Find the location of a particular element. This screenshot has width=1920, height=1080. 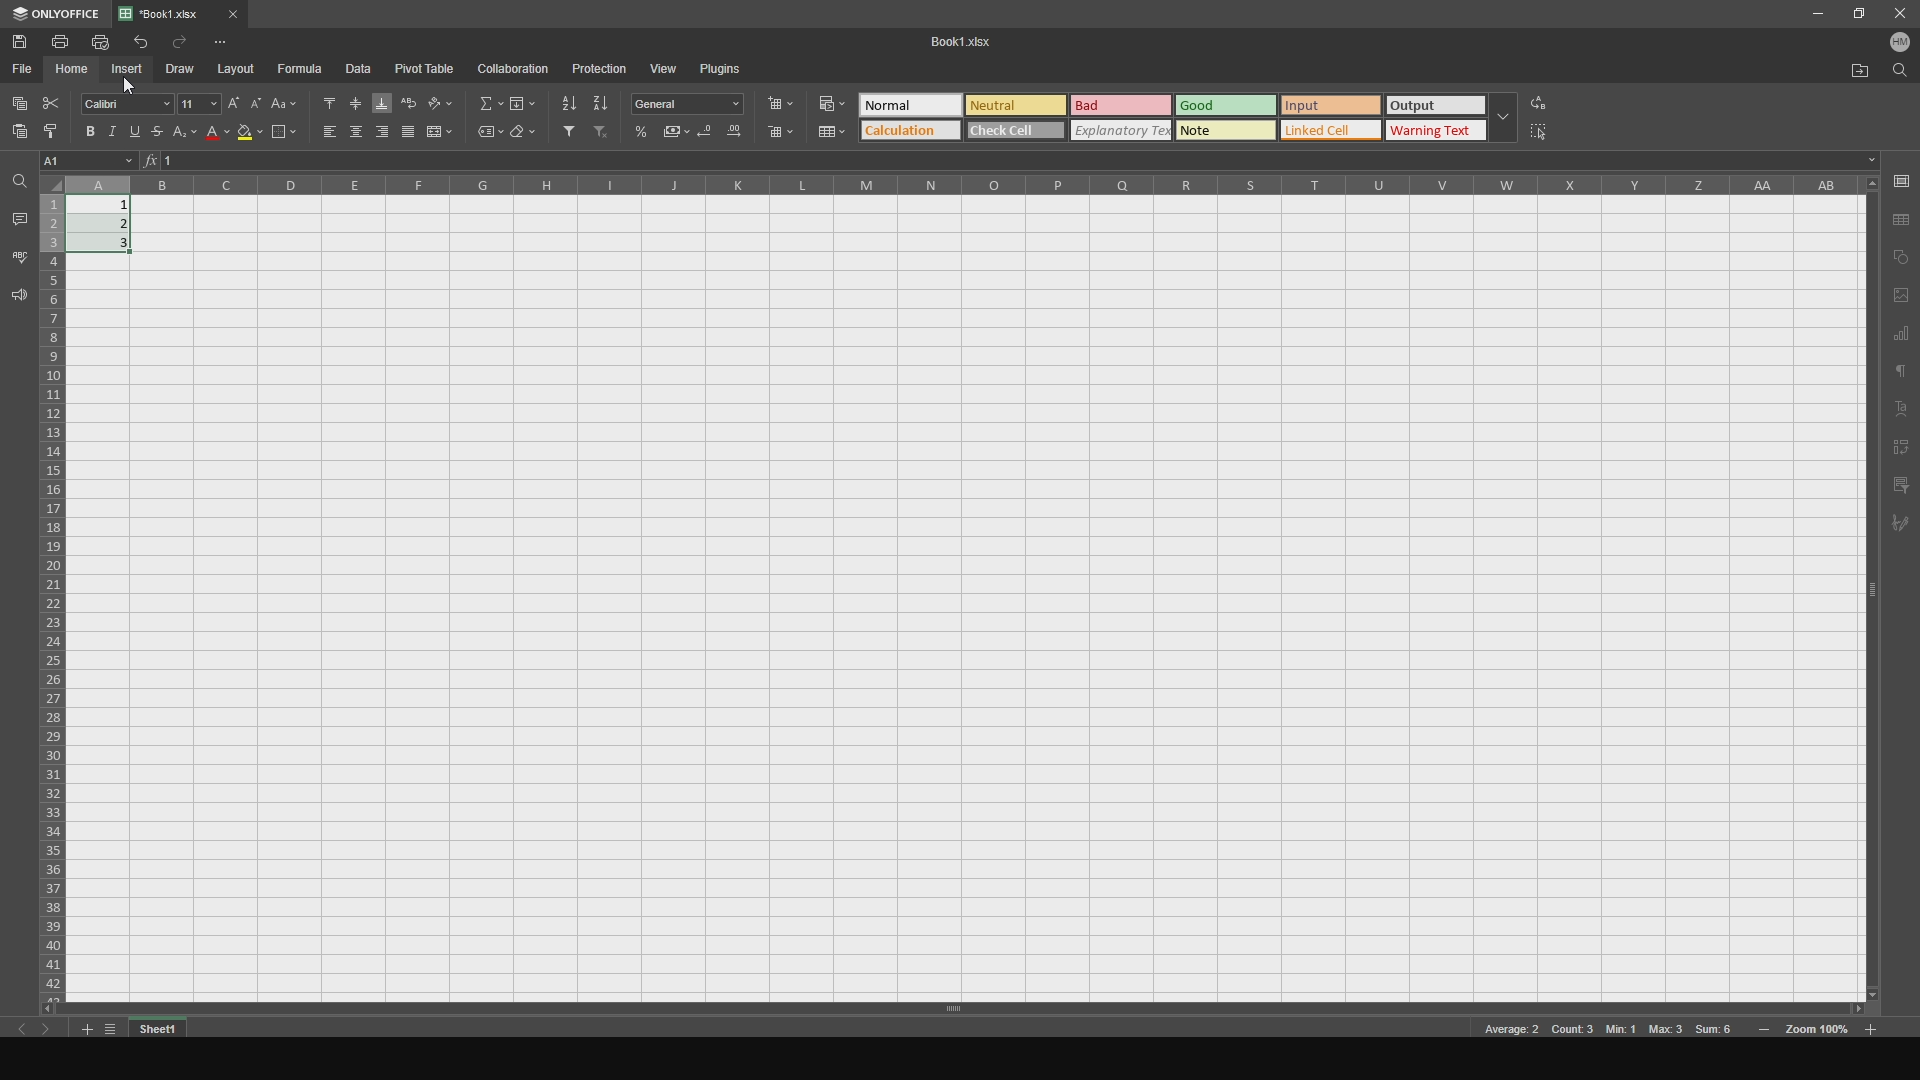

view is located at coordinates (664, 66).